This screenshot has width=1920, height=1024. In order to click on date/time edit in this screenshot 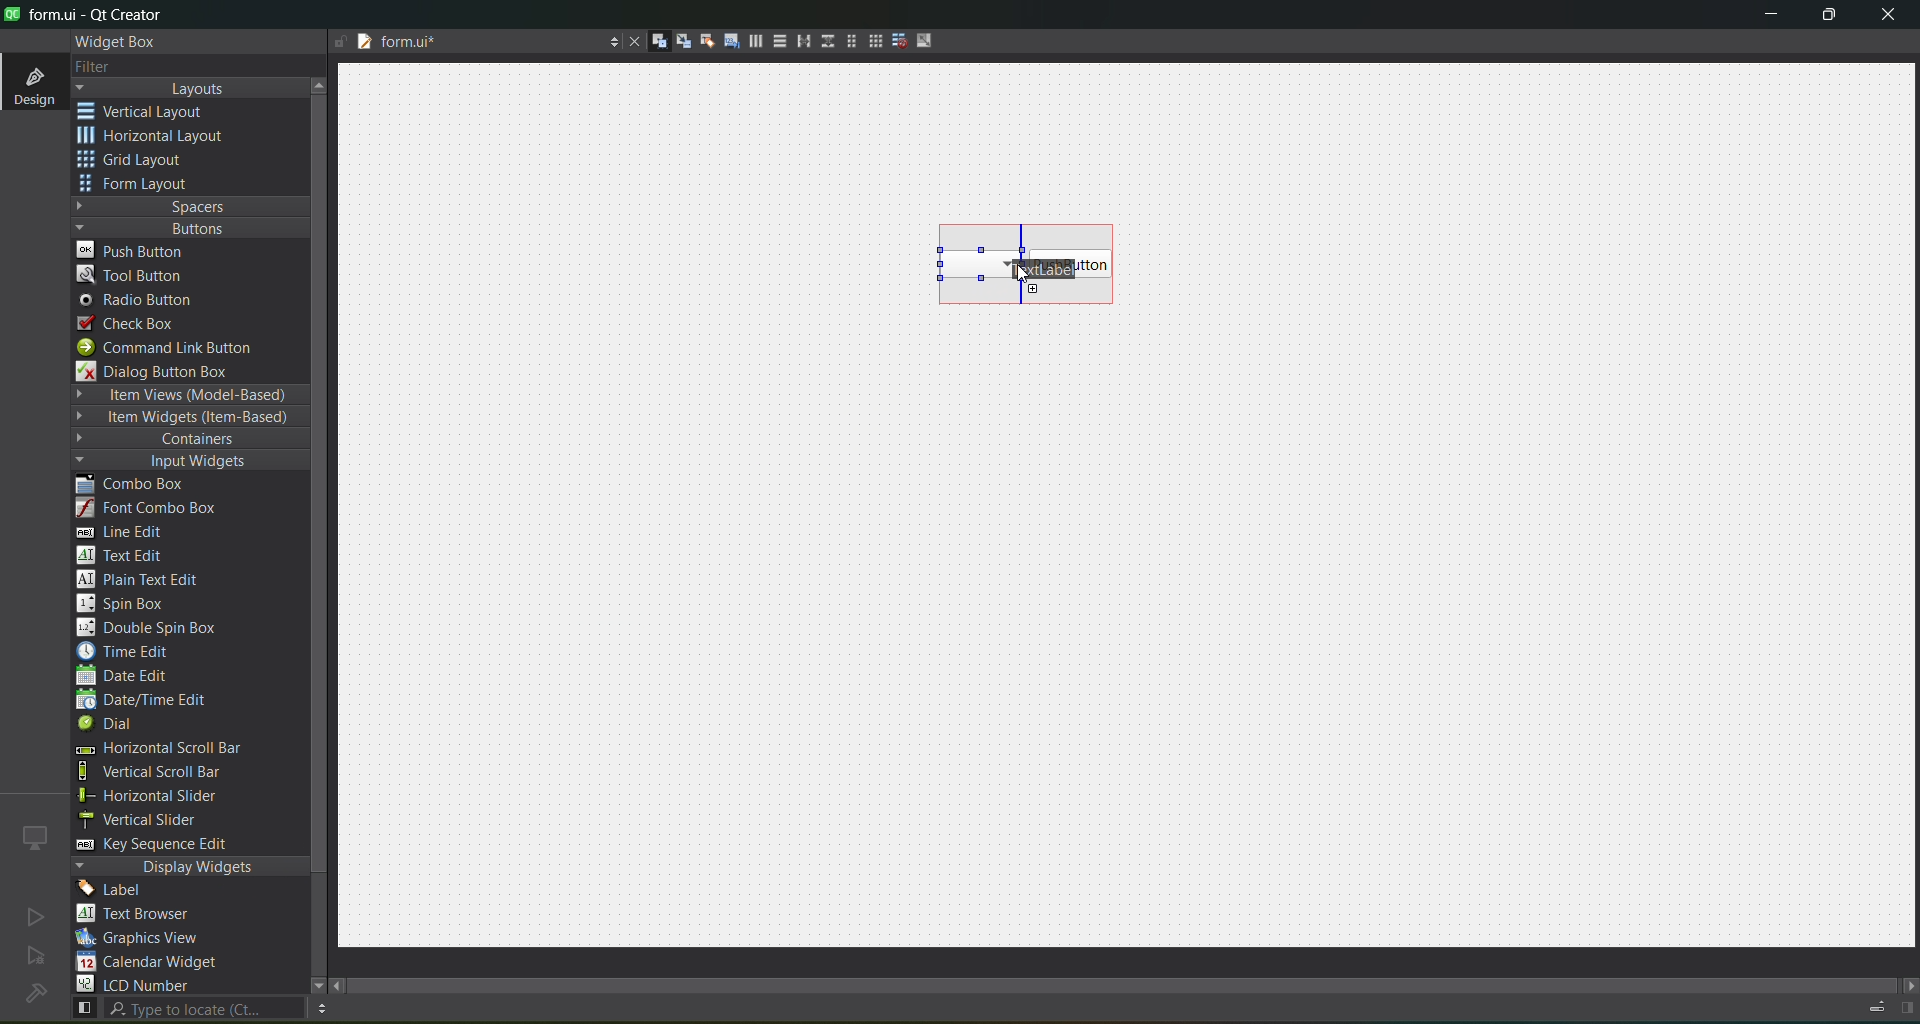, I will do `click(160, 701)`.